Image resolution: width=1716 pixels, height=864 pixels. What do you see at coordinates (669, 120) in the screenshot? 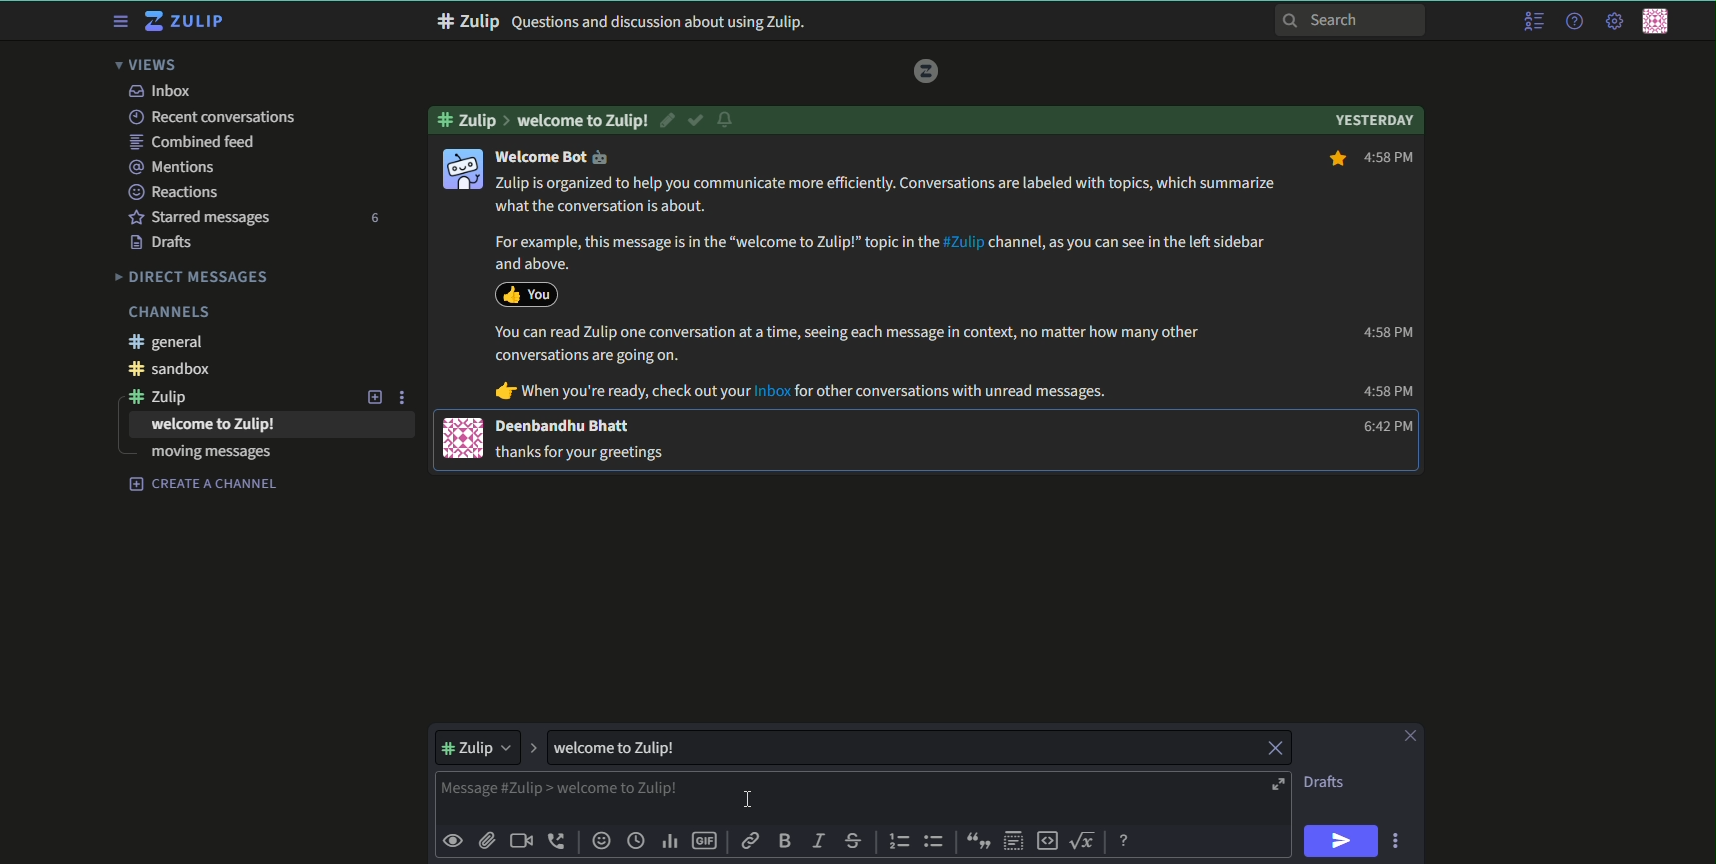
I see `edit` at bounding box center [669, 120].